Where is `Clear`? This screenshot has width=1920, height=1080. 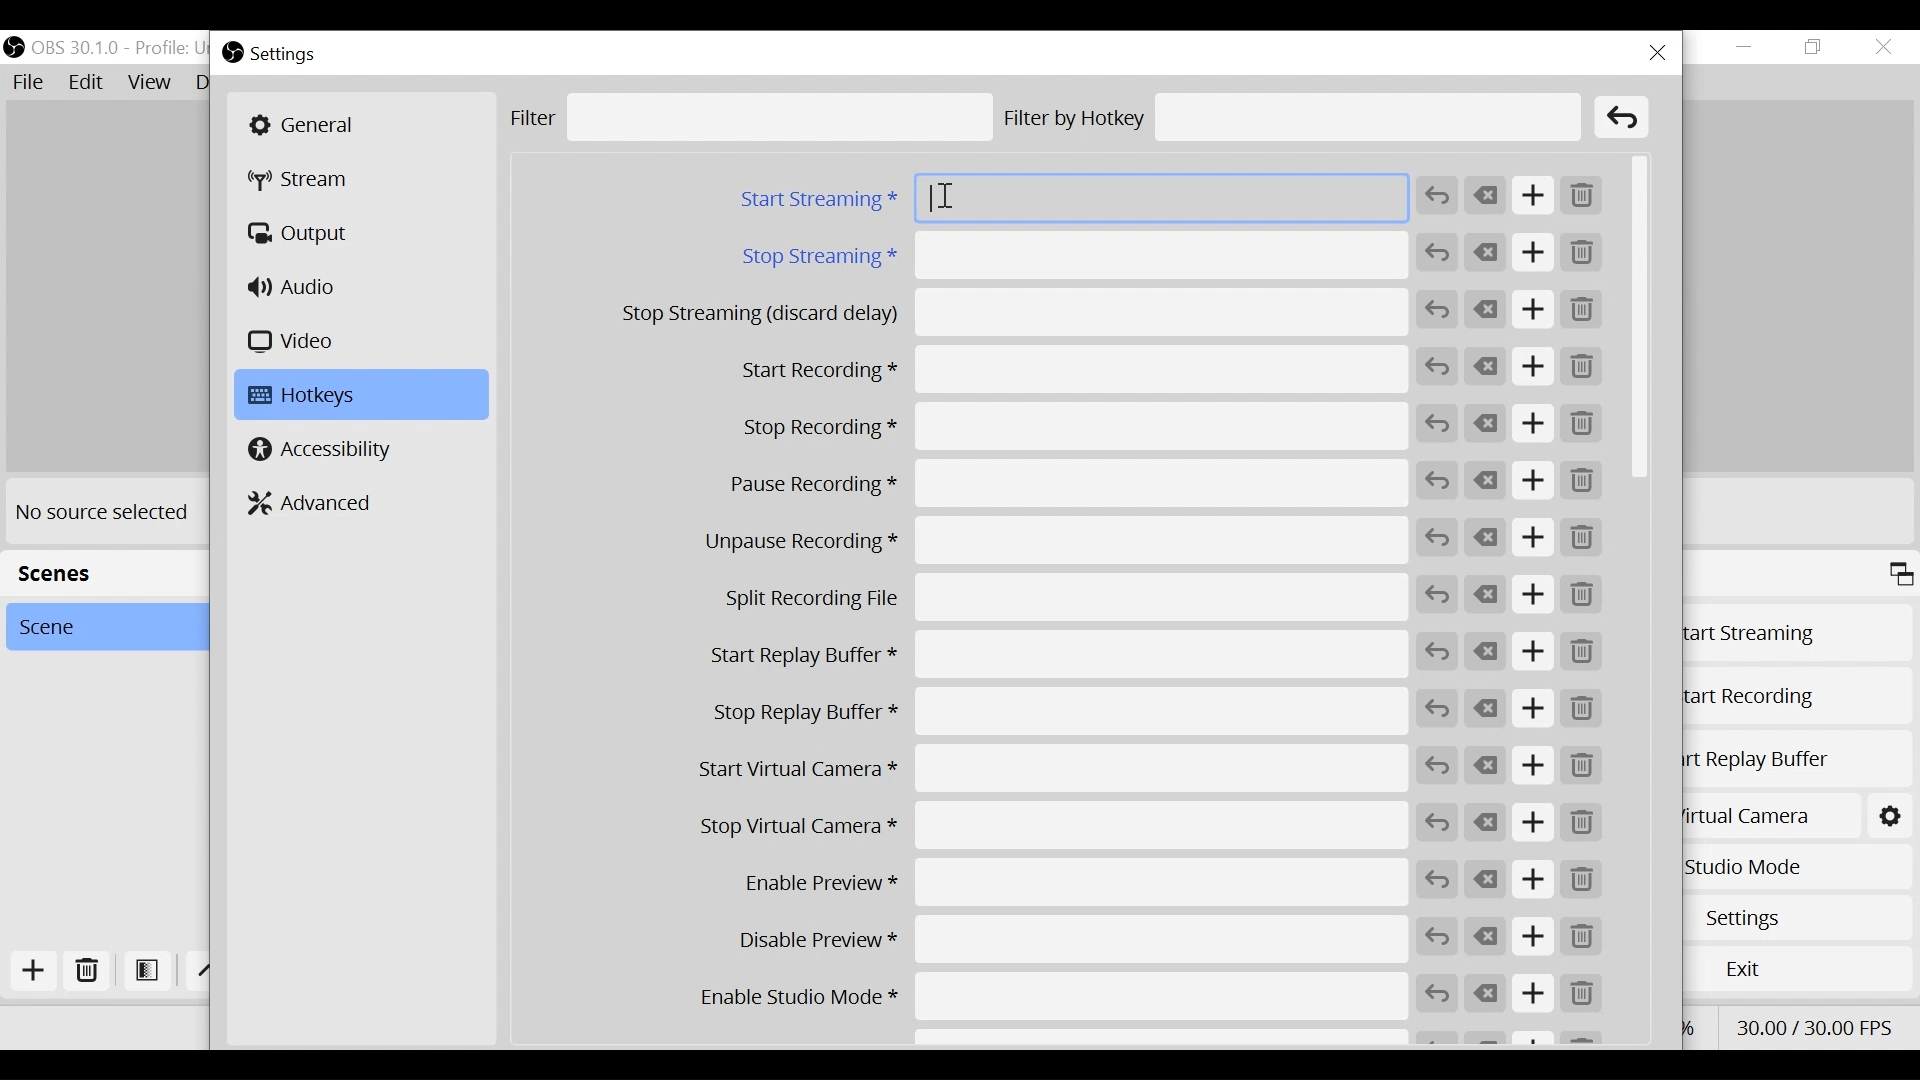 Clear is located at coordinates (1623, 118).